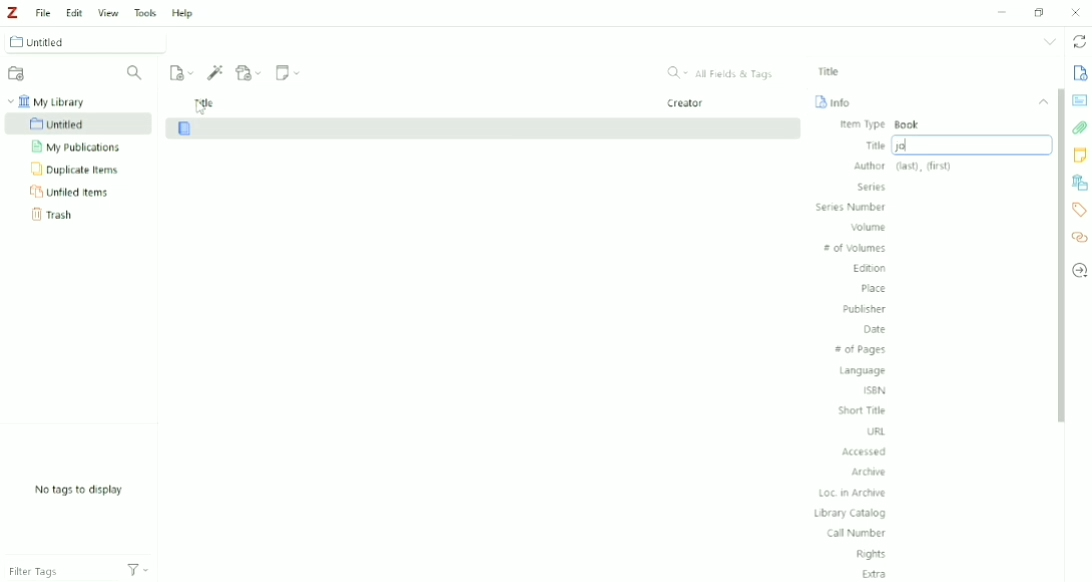  What do you see at coordinates (1079, 270) in the screenshot?
I see `Locate` at bounding box center [1079, 270].